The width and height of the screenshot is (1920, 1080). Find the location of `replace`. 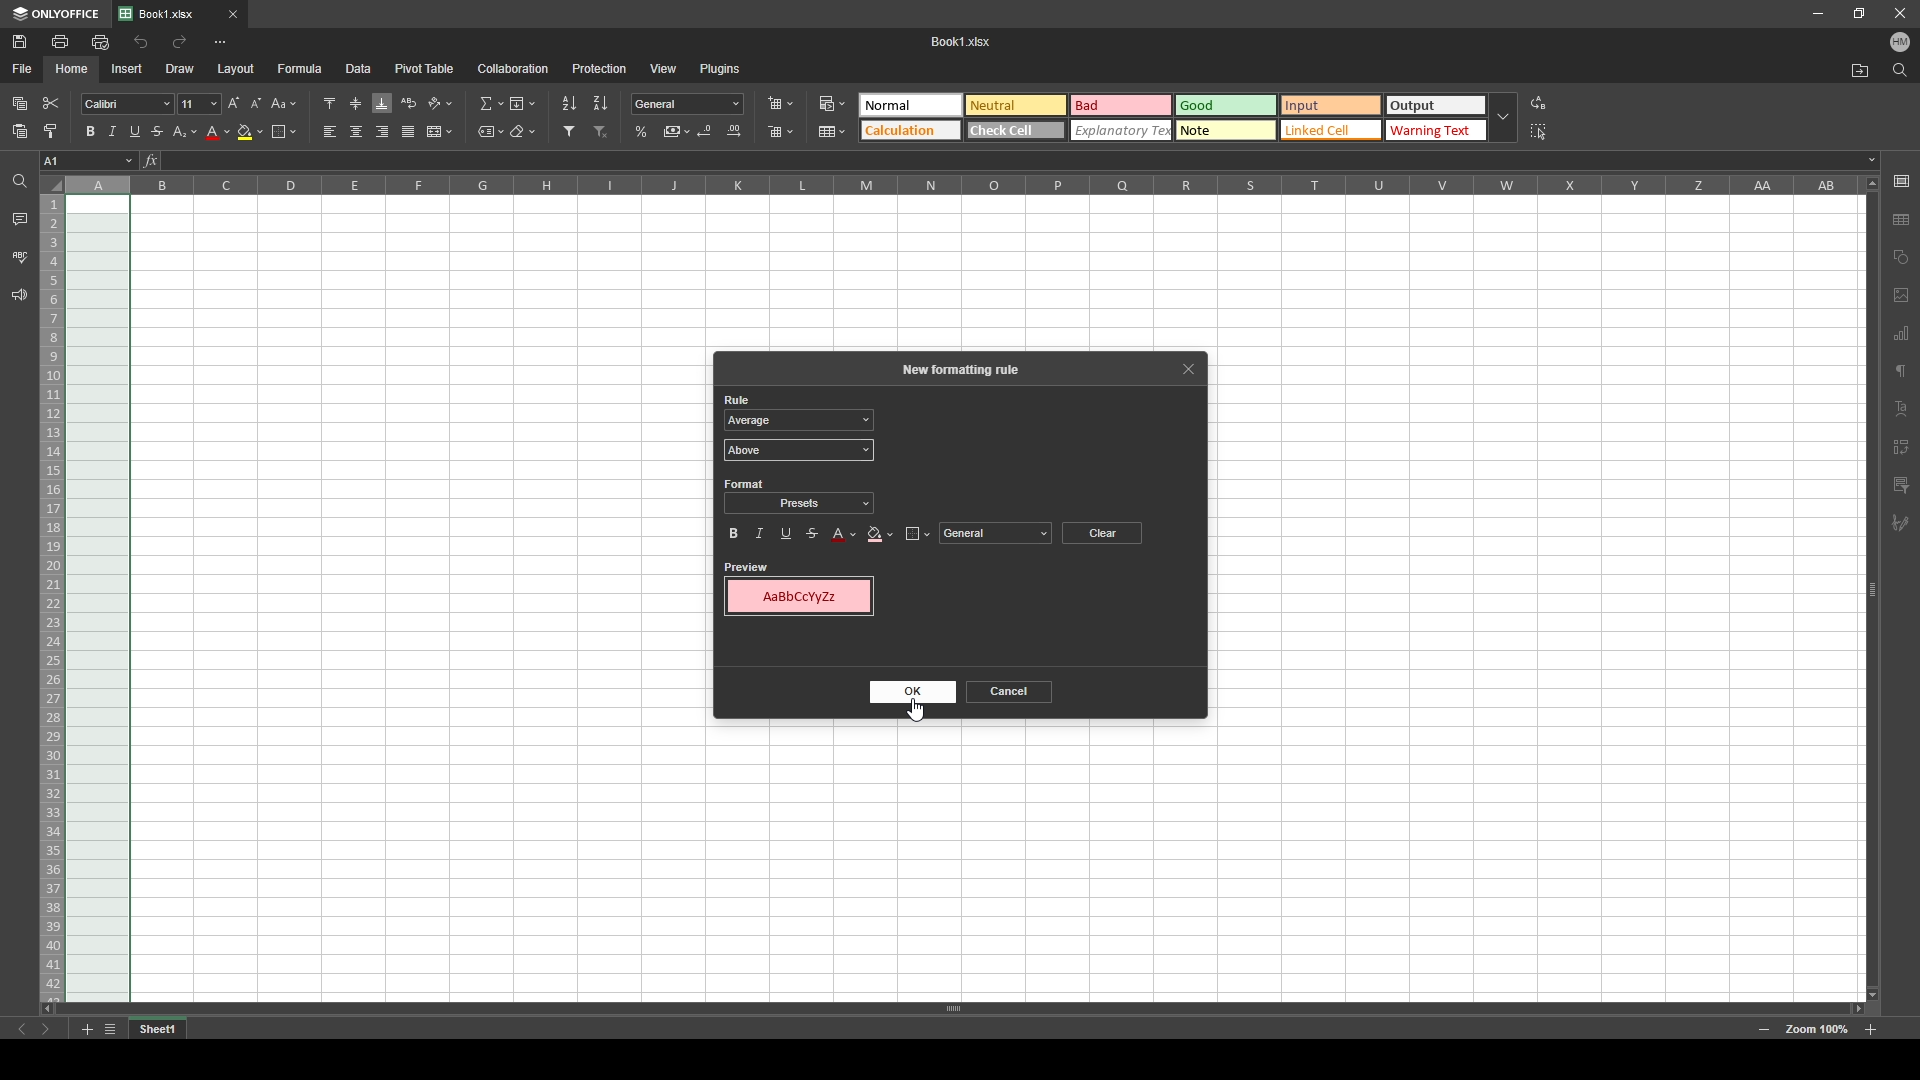

replace is located at coordinates (1540, 104).